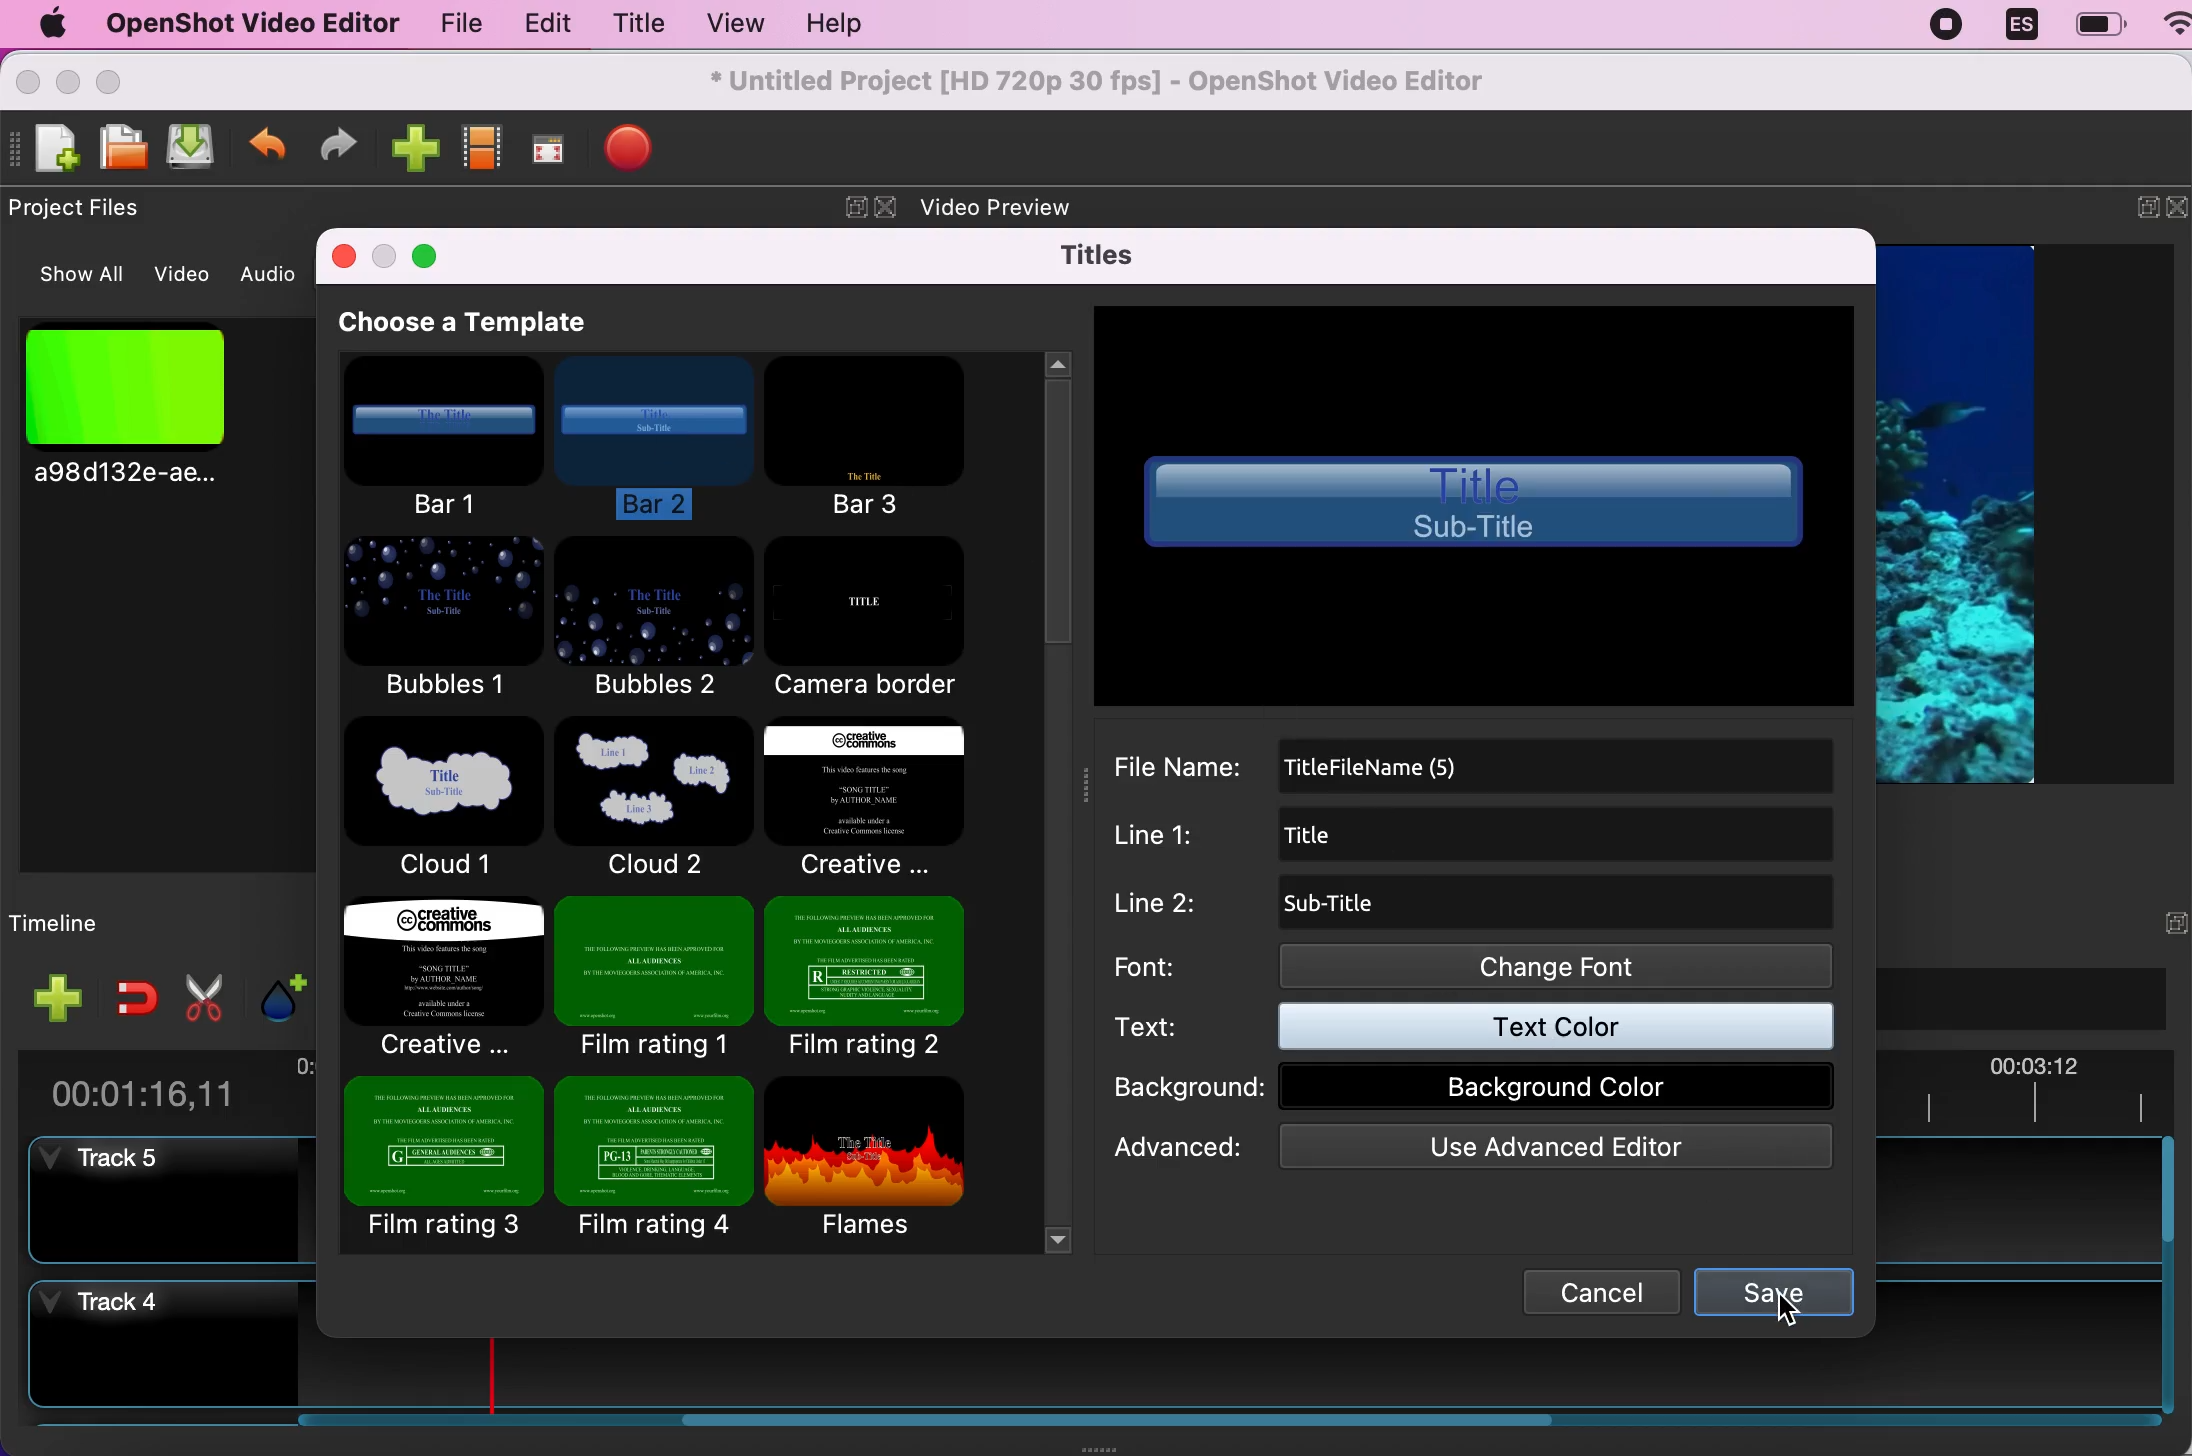 The image size is (2192, 1456). Describe the element at coordinates (433, 259) in the screenshot. I see `maximize` at that location.